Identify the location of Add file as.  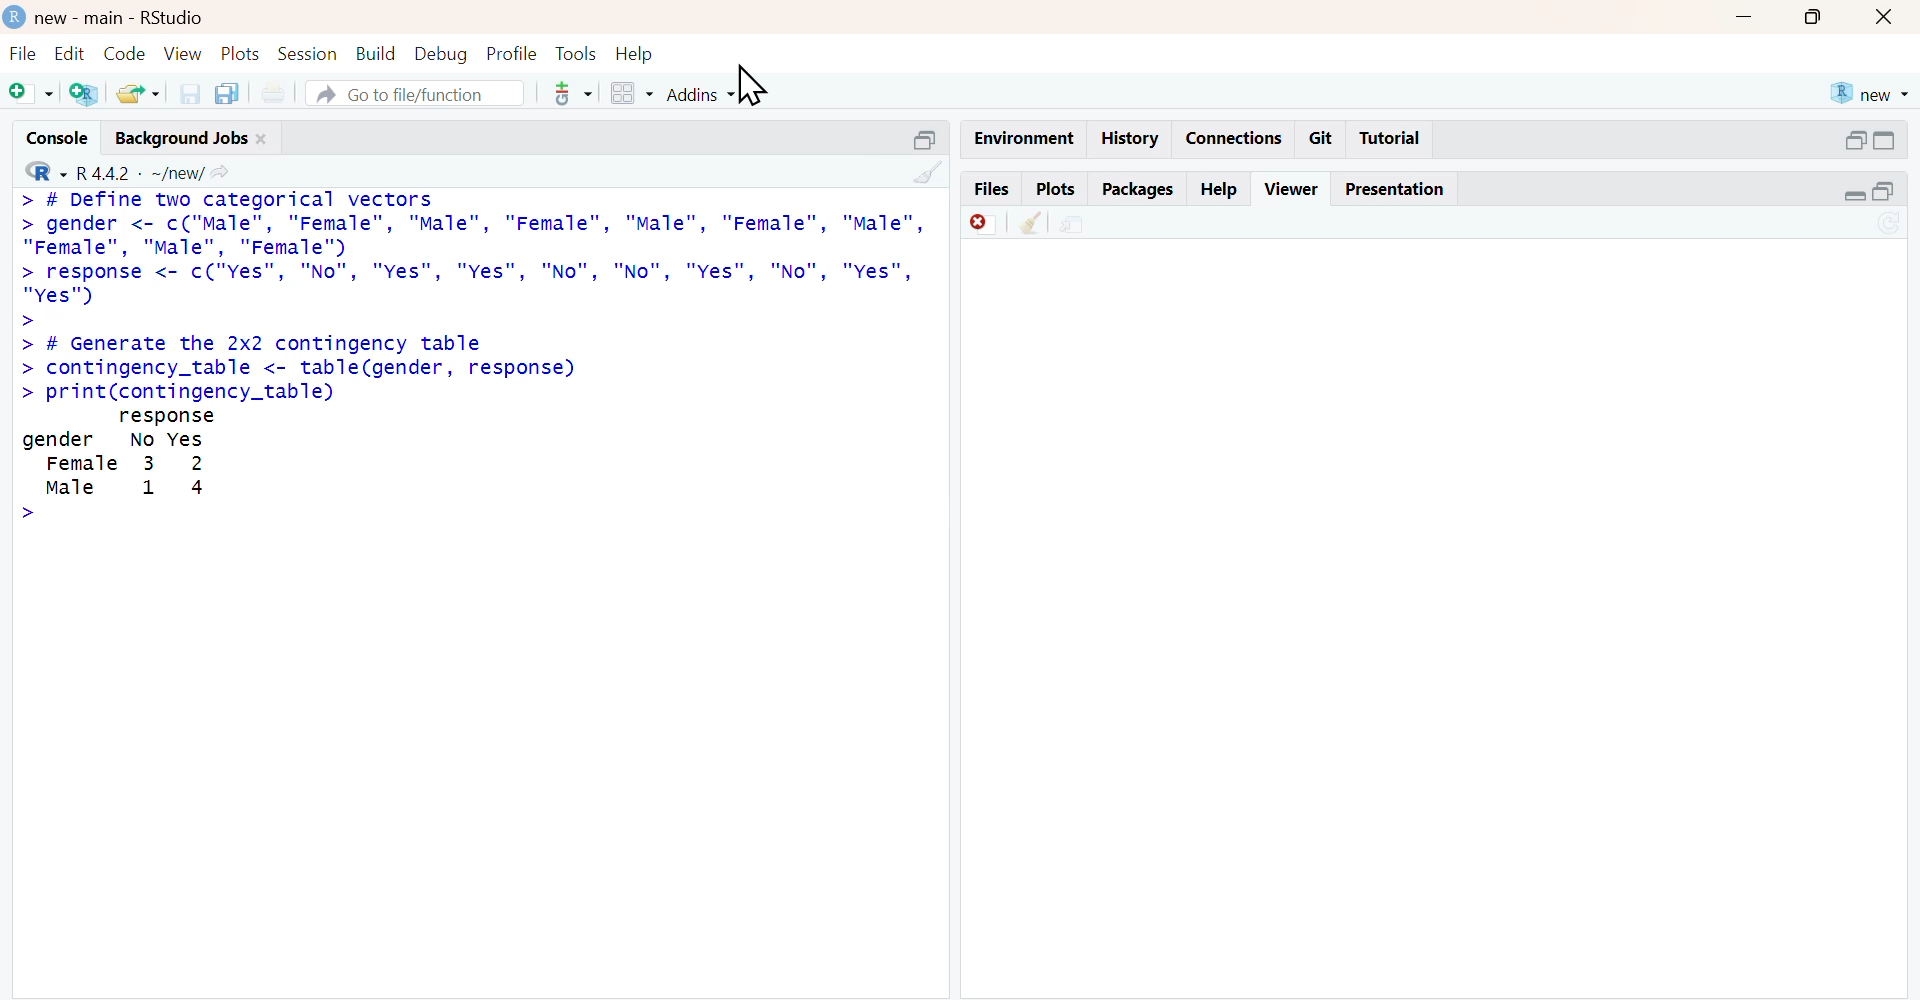
(30, 92).